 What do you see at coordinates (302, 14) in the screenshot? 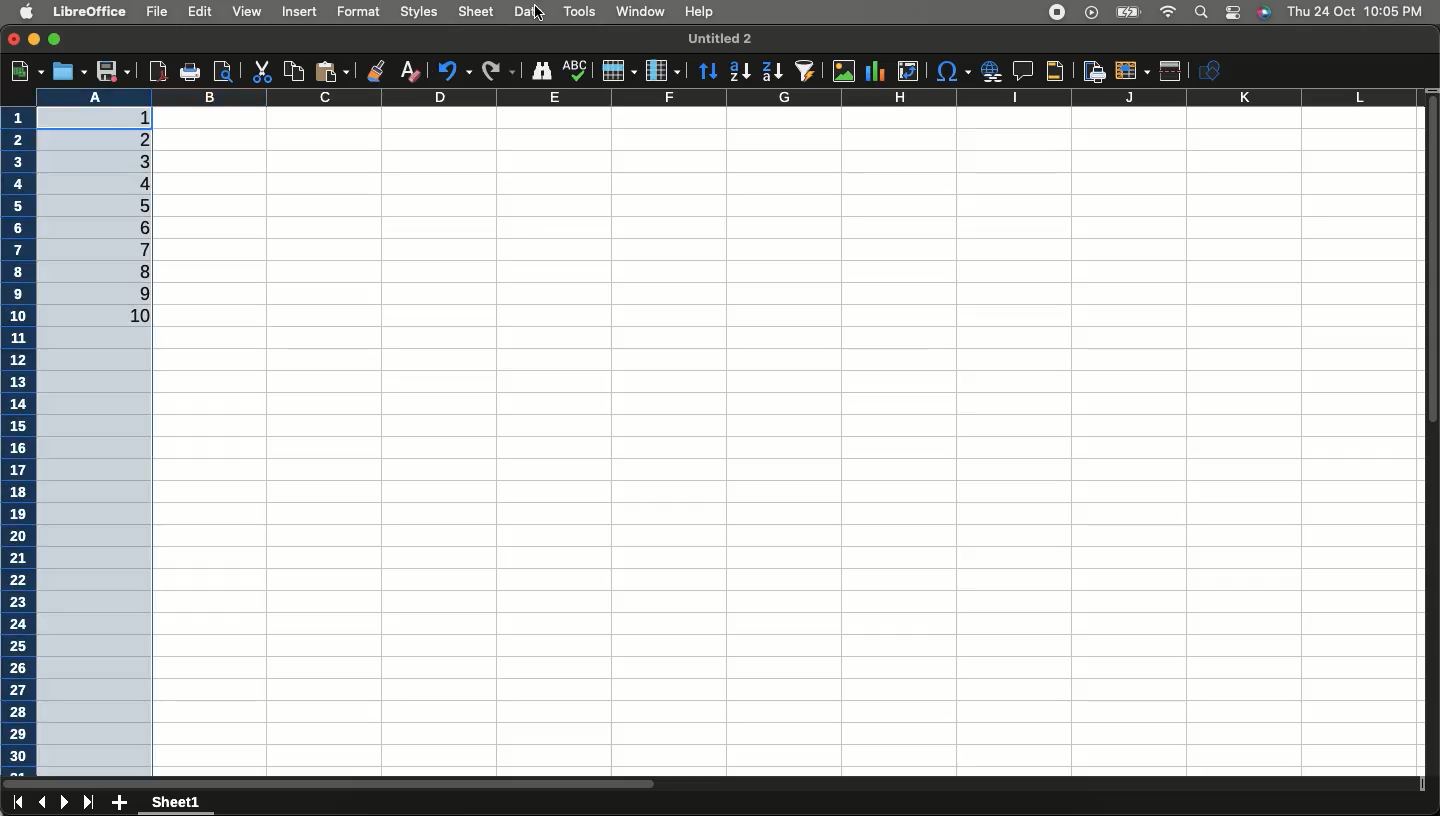
I see `Insert` at bounding box center [302, 14].